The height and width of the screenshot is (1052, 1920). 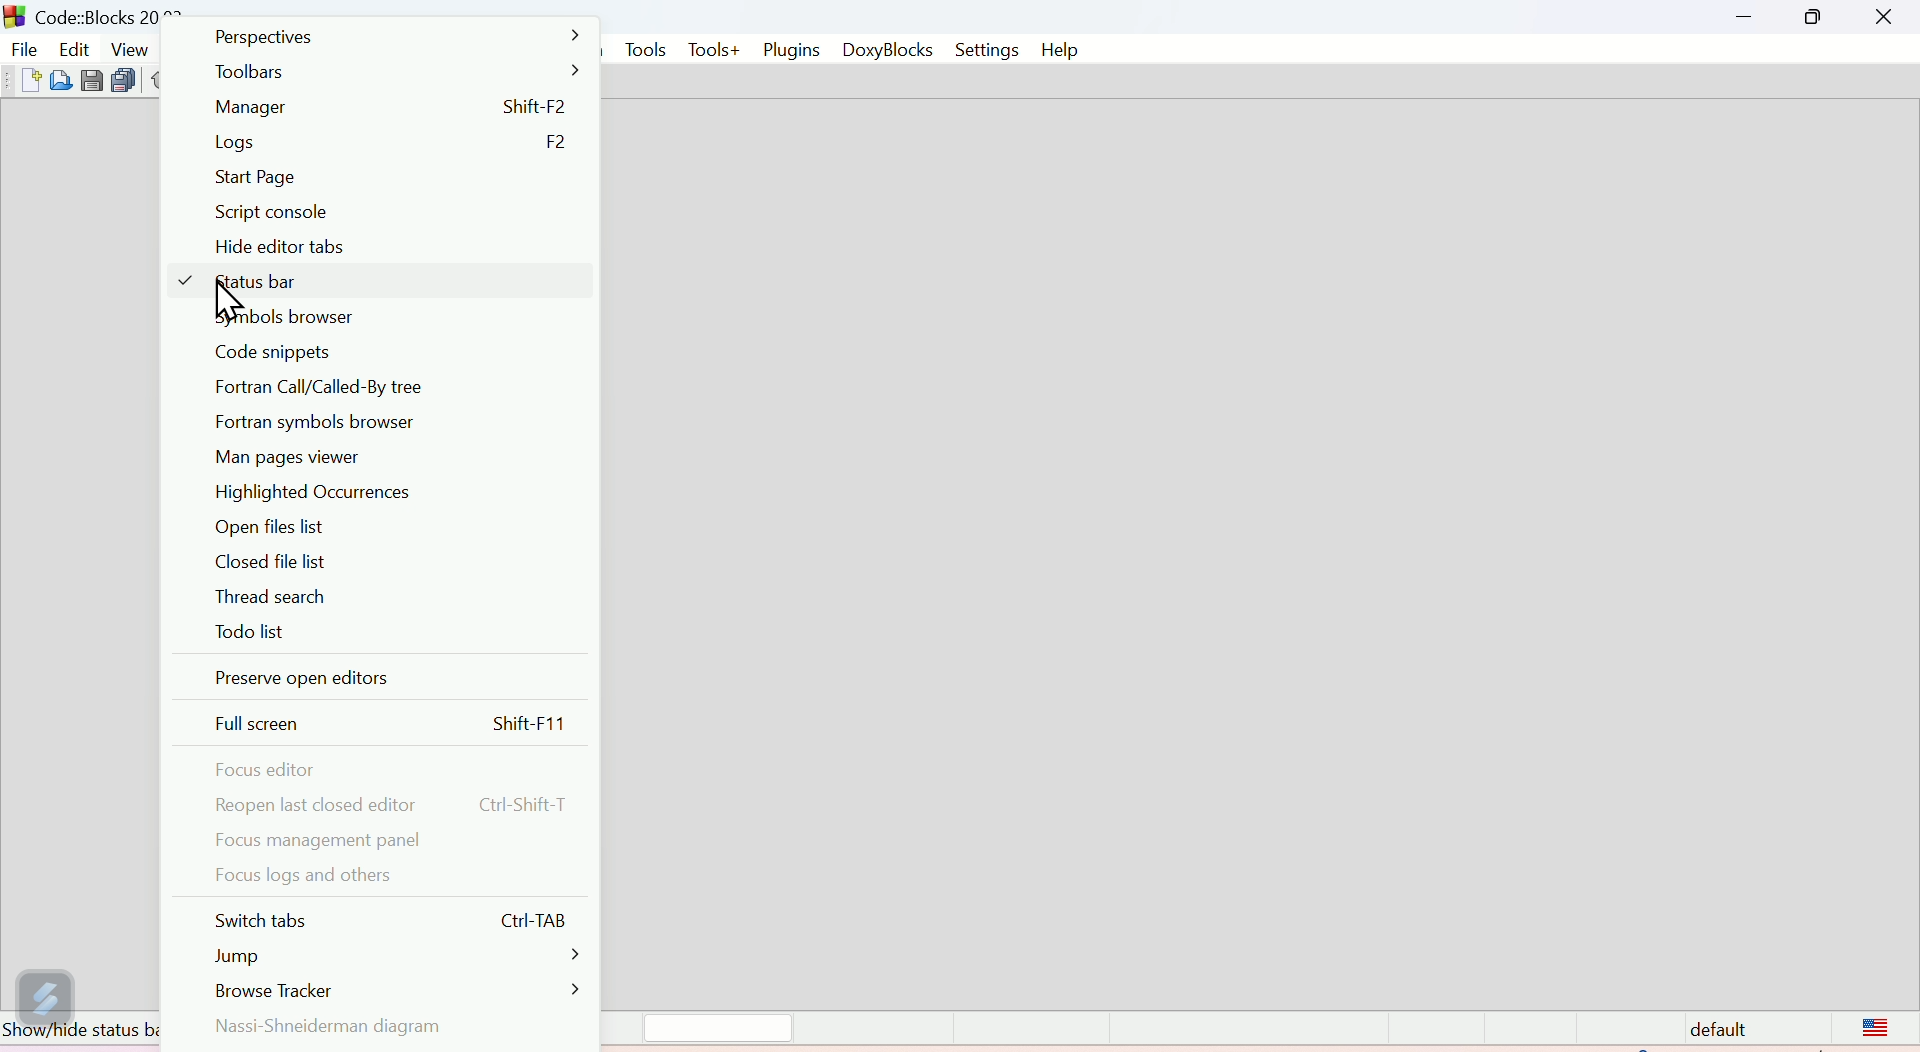 I want to click on Settings, so click(x=990, y=50).